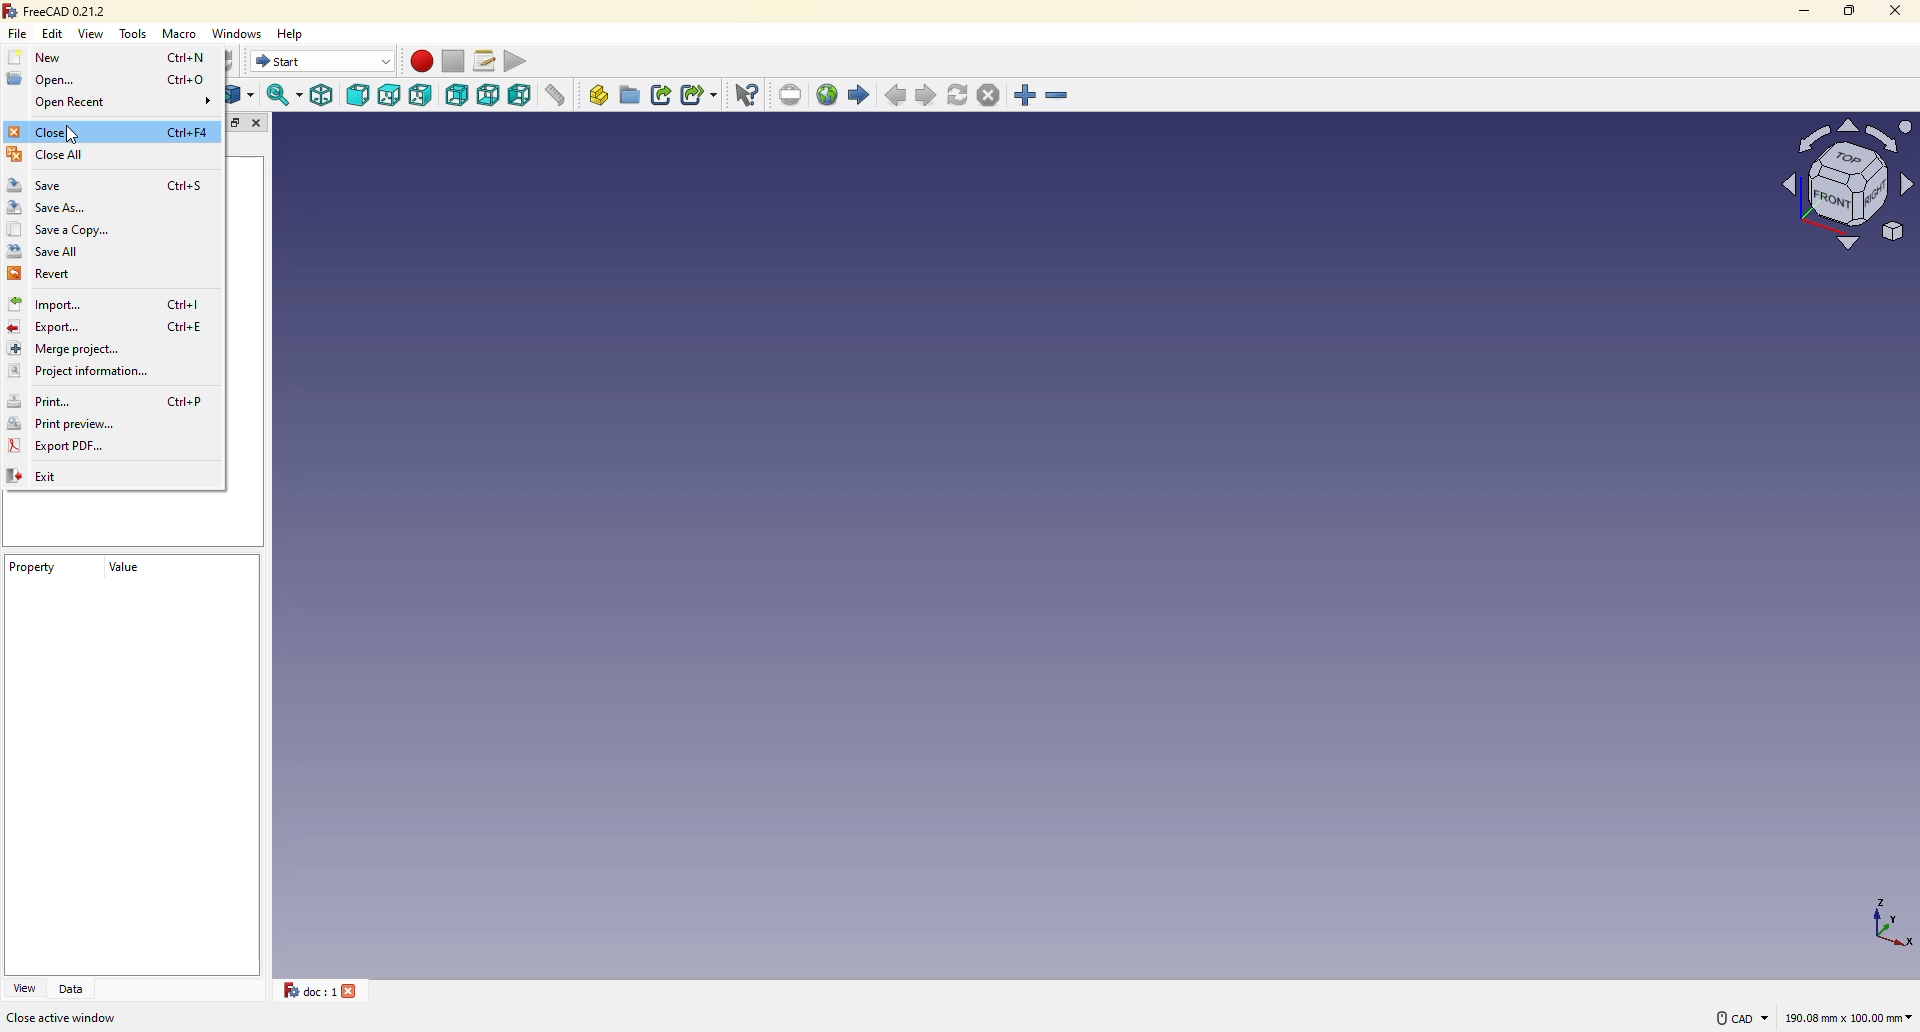 The image size is (1920, 1032). I want to click on zoom in, so click(1026, 96).